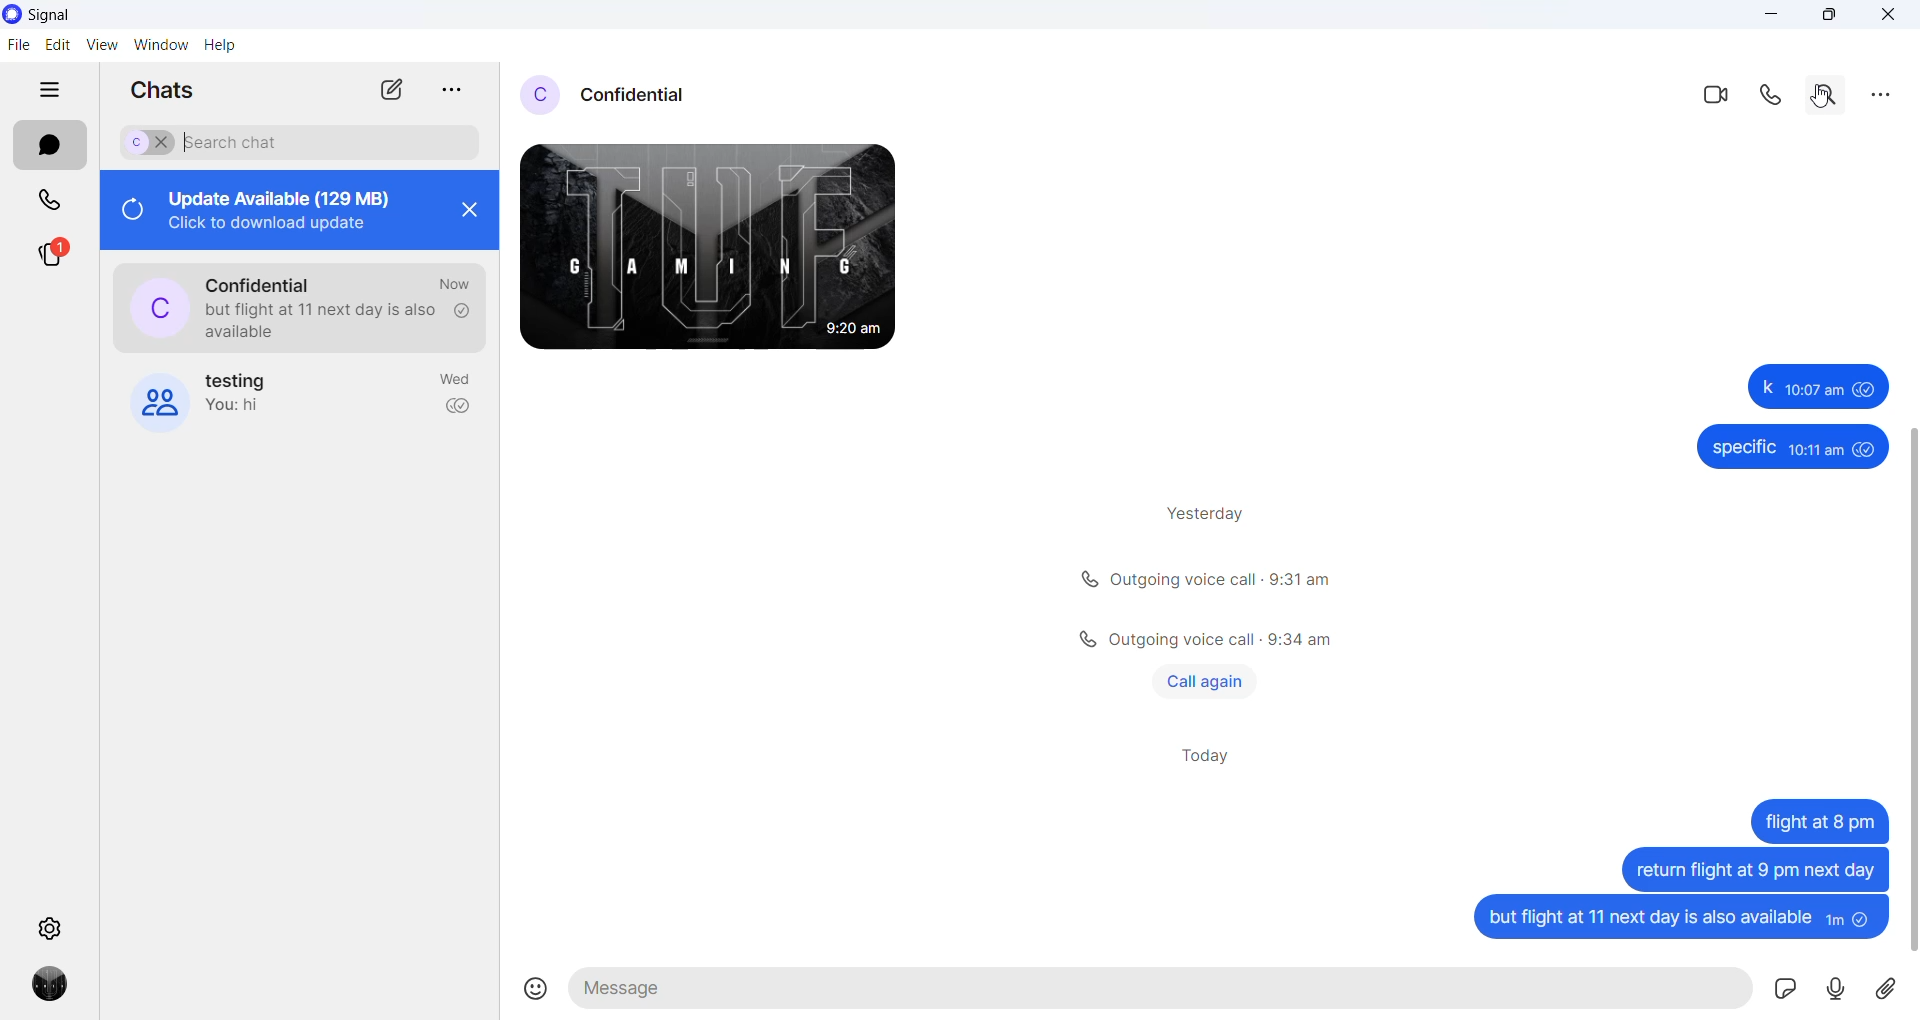  Describe the element at coordinates (55, 926) in the screenshot. I see `settings` at that location.